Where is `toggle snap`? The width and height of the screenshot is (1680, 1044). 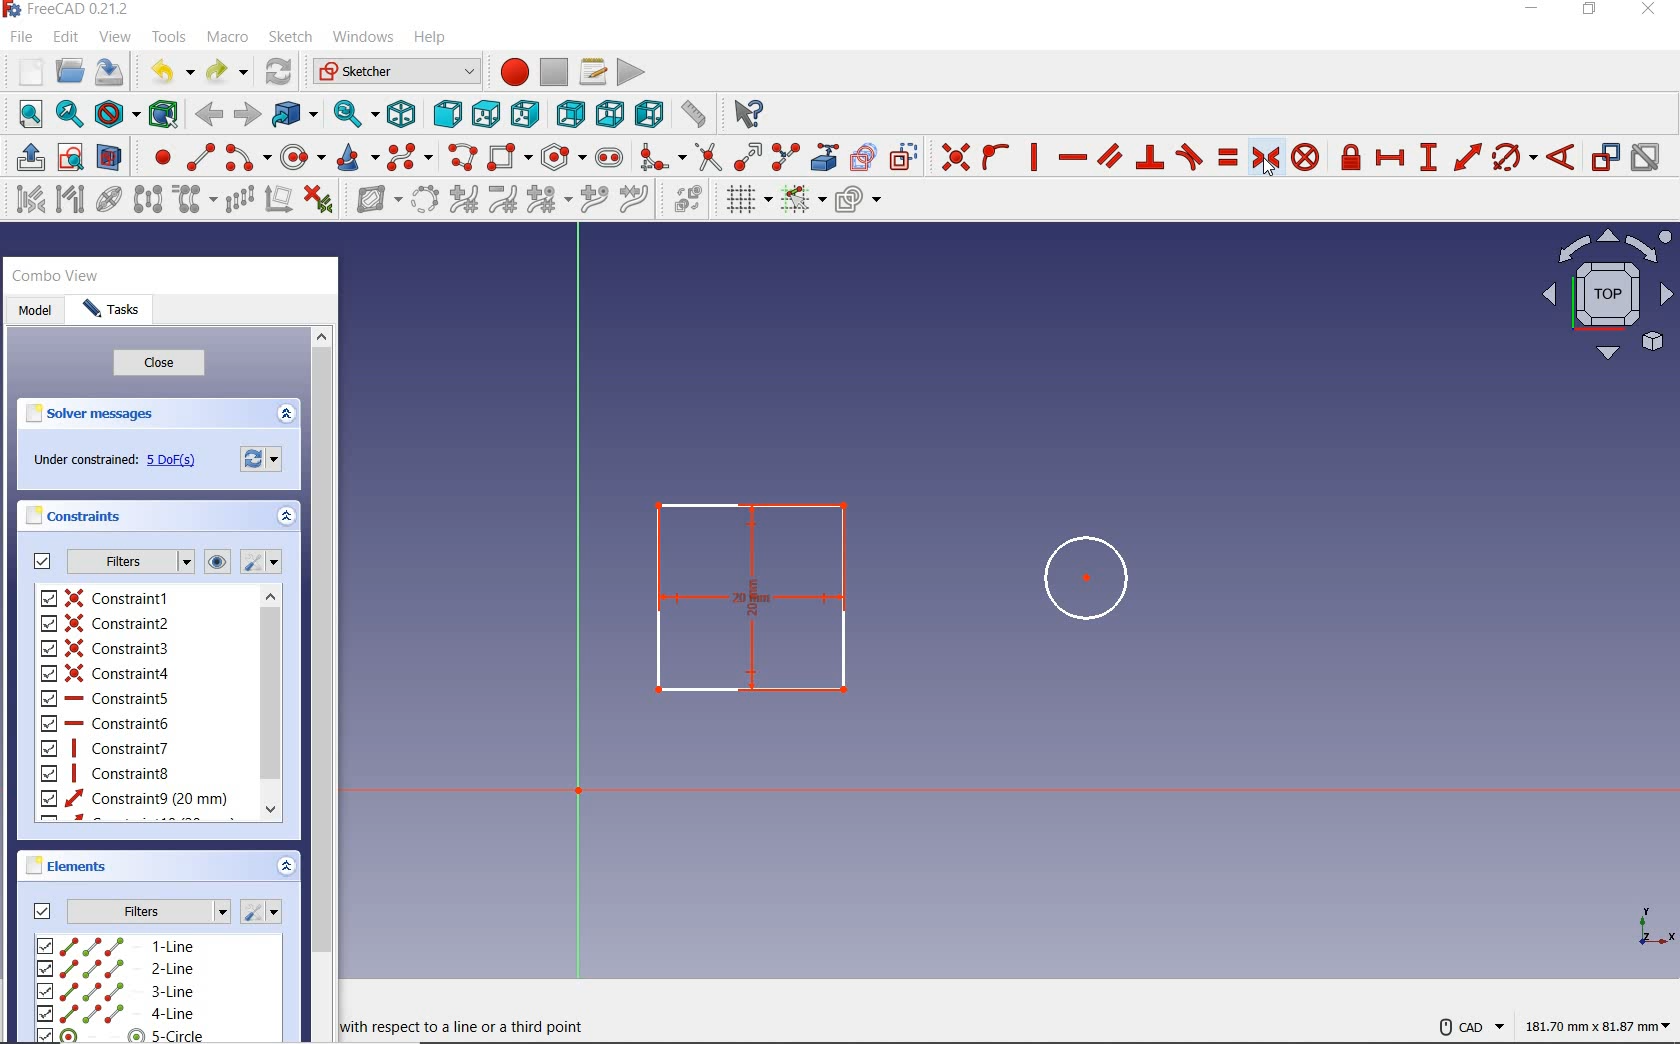
toggle snap is located at coordinates (805, 199).